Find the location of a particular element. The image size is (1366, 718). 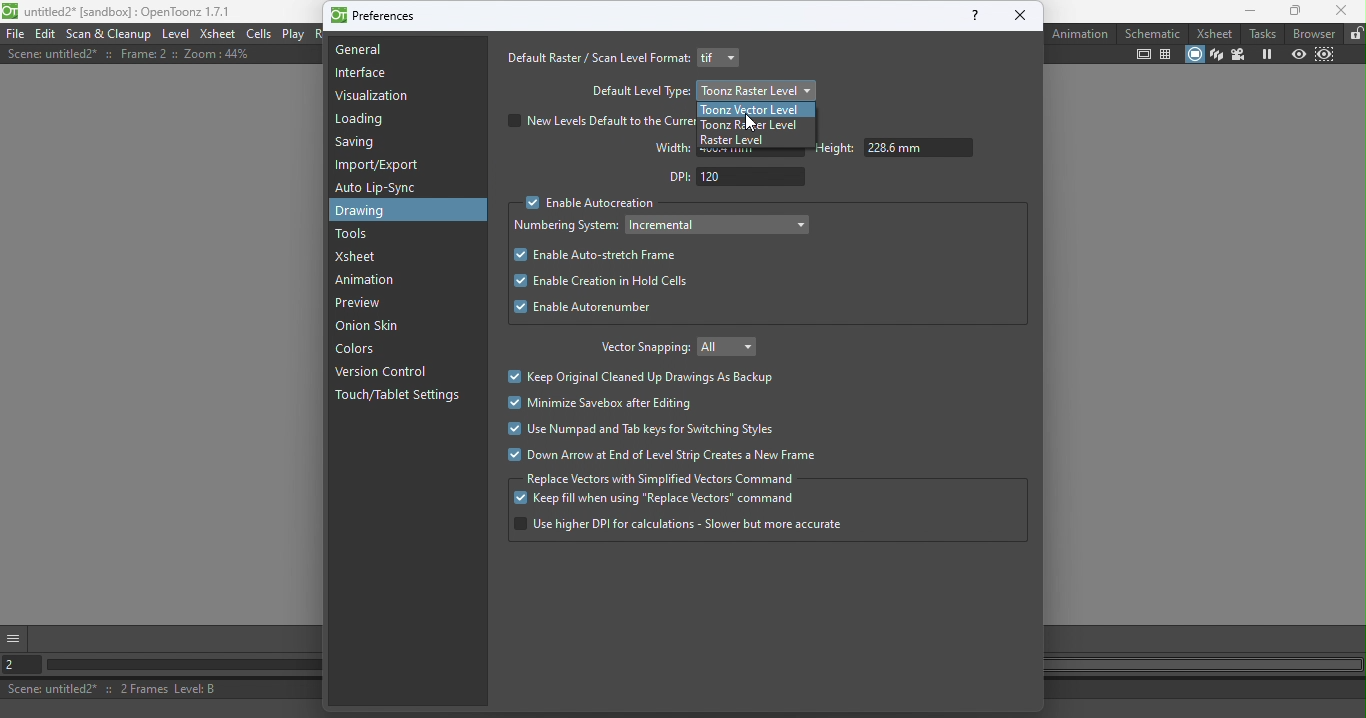

Preview is located at coordinates (357, 304).